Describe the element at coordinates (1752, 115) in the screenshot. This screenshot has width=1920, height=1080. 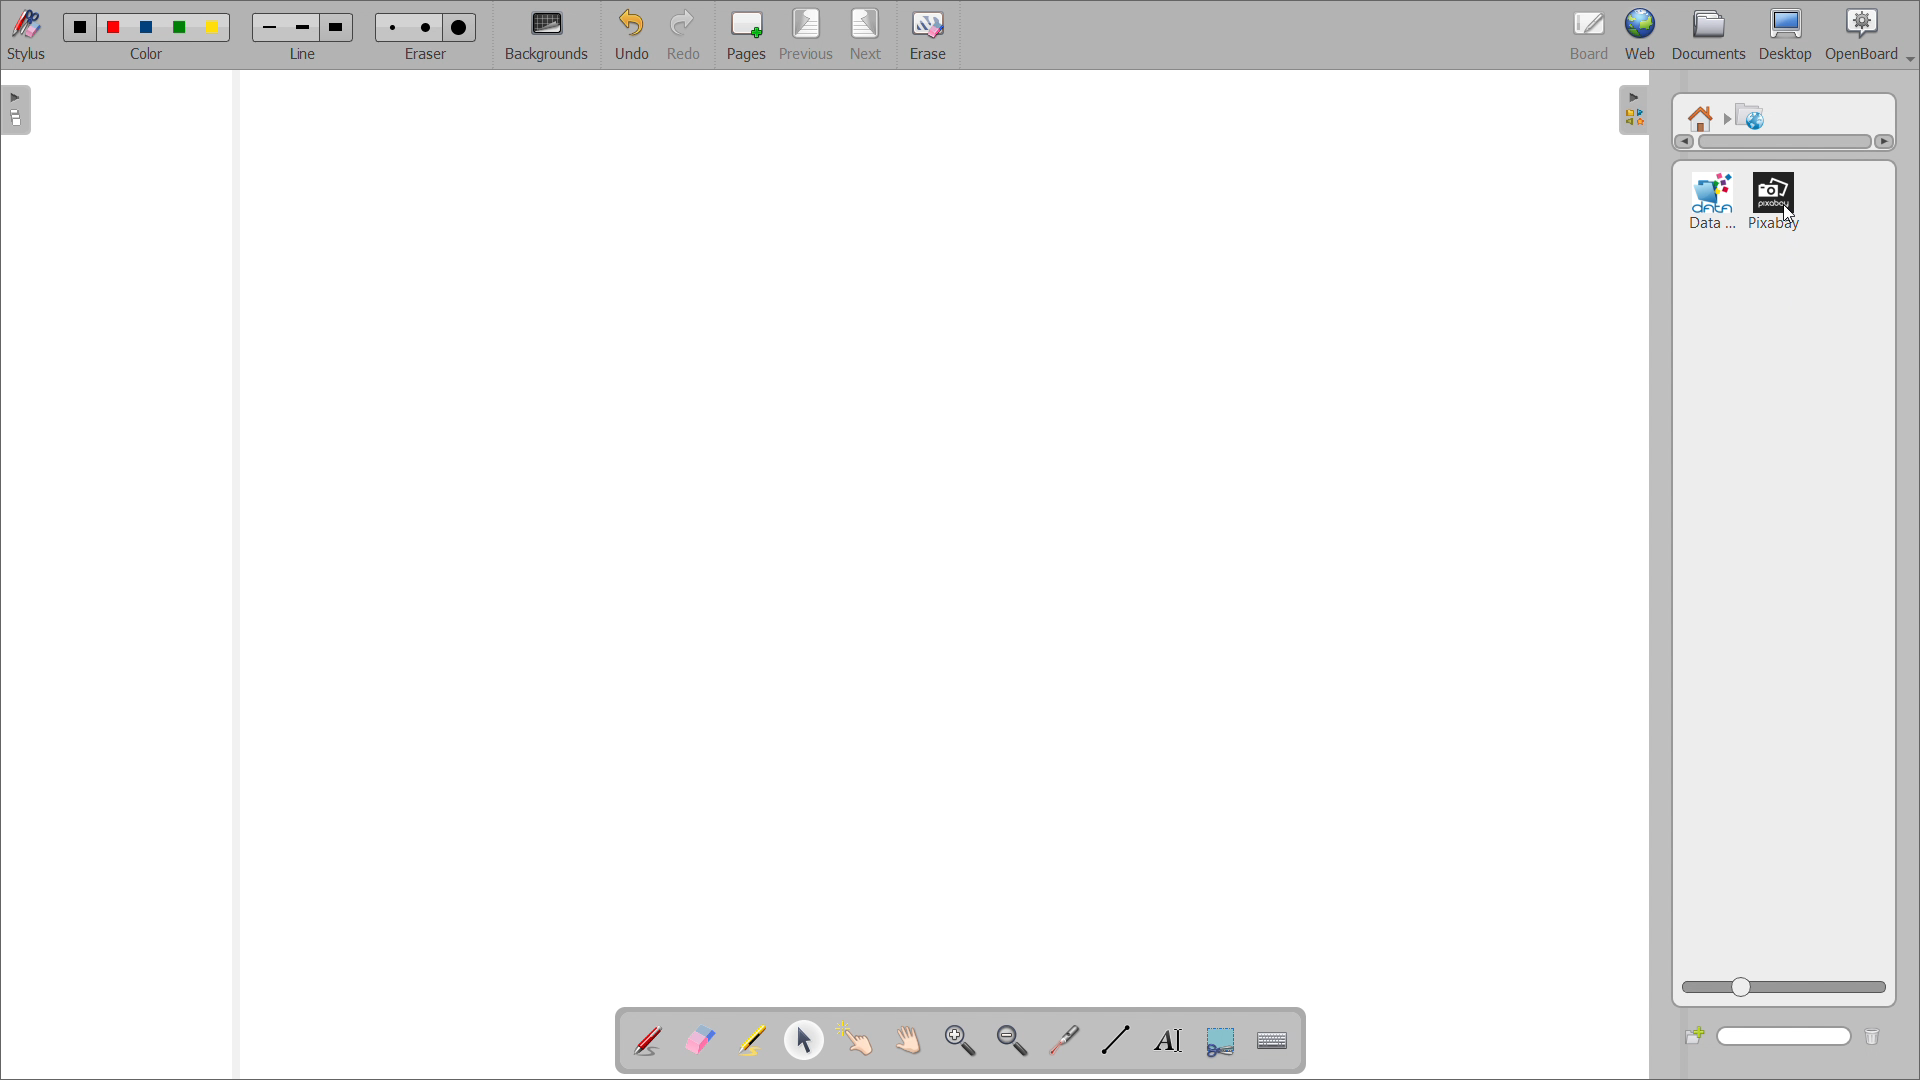
I see `Web search` at that location.